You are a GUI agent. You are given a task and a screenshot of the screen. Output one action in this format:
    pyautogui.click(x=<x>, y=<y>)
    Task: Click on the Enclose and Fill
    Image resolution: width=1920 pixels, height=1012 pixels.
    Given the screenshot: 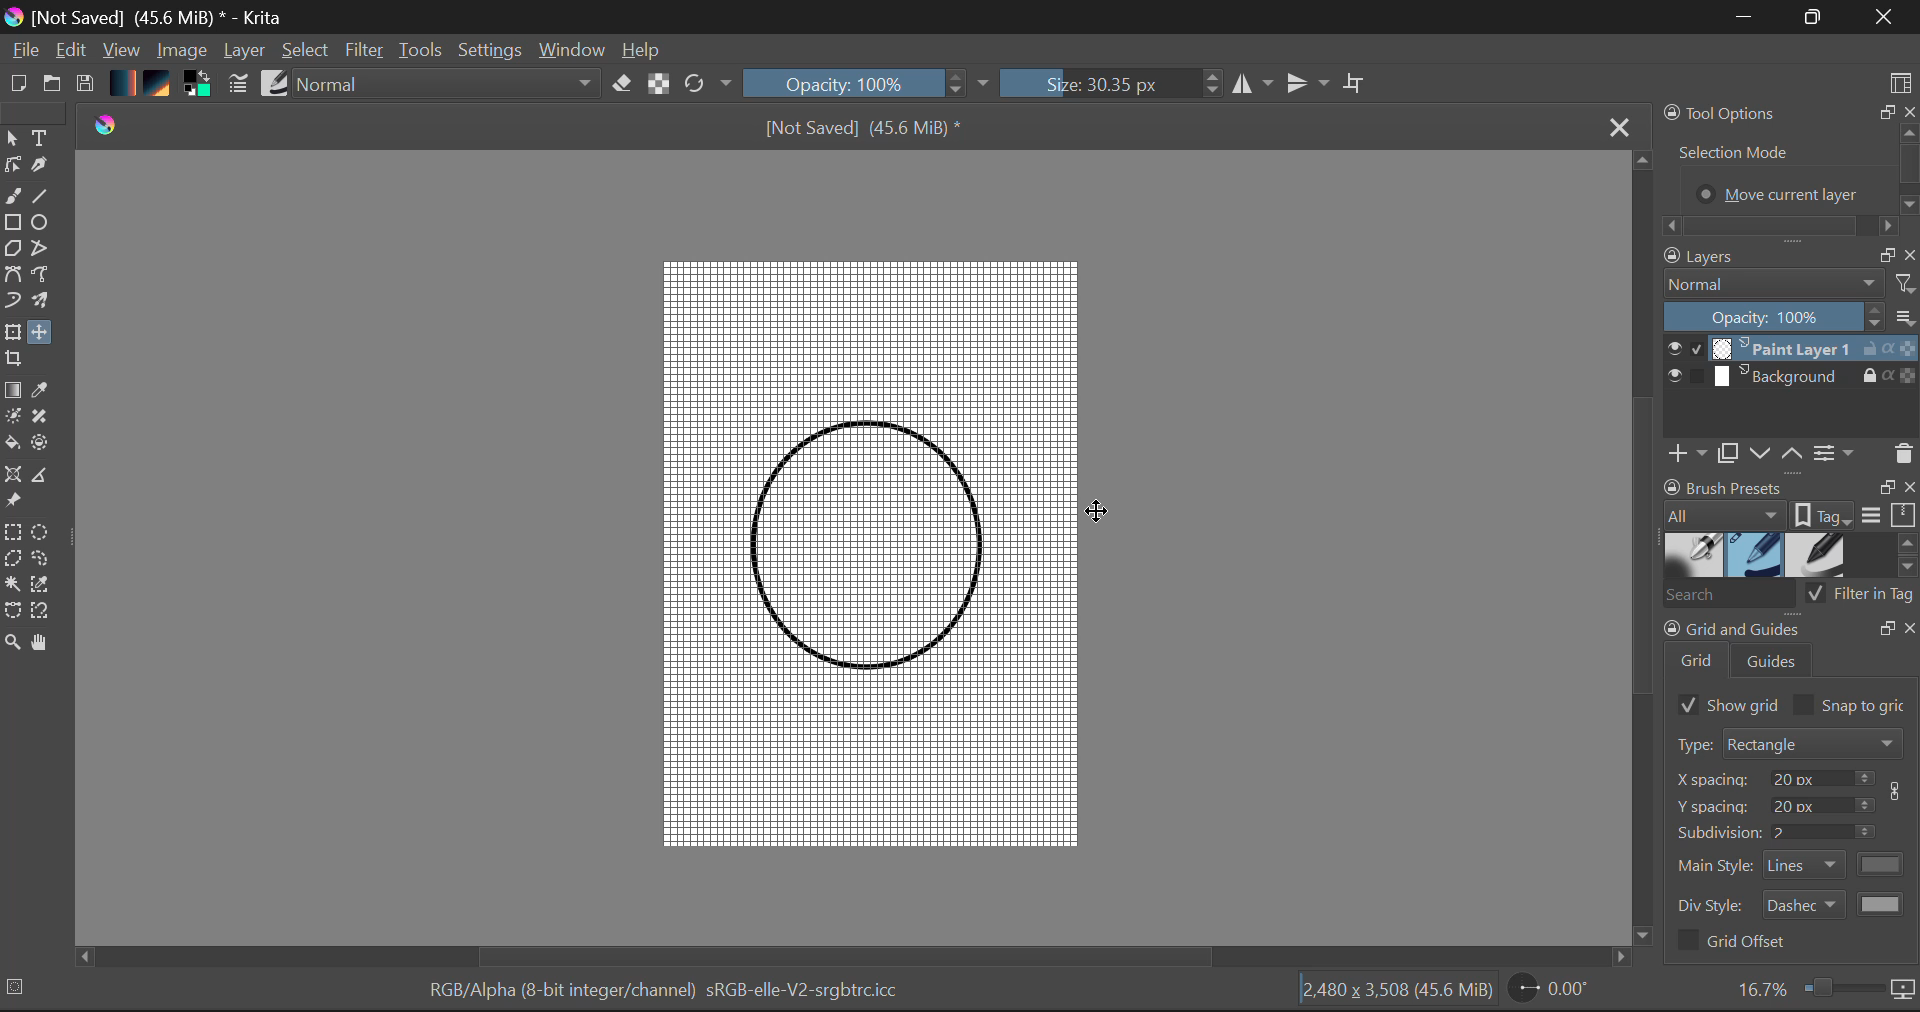 What is the action you would take?
    pyautogui.click(x=46, y=447)
    